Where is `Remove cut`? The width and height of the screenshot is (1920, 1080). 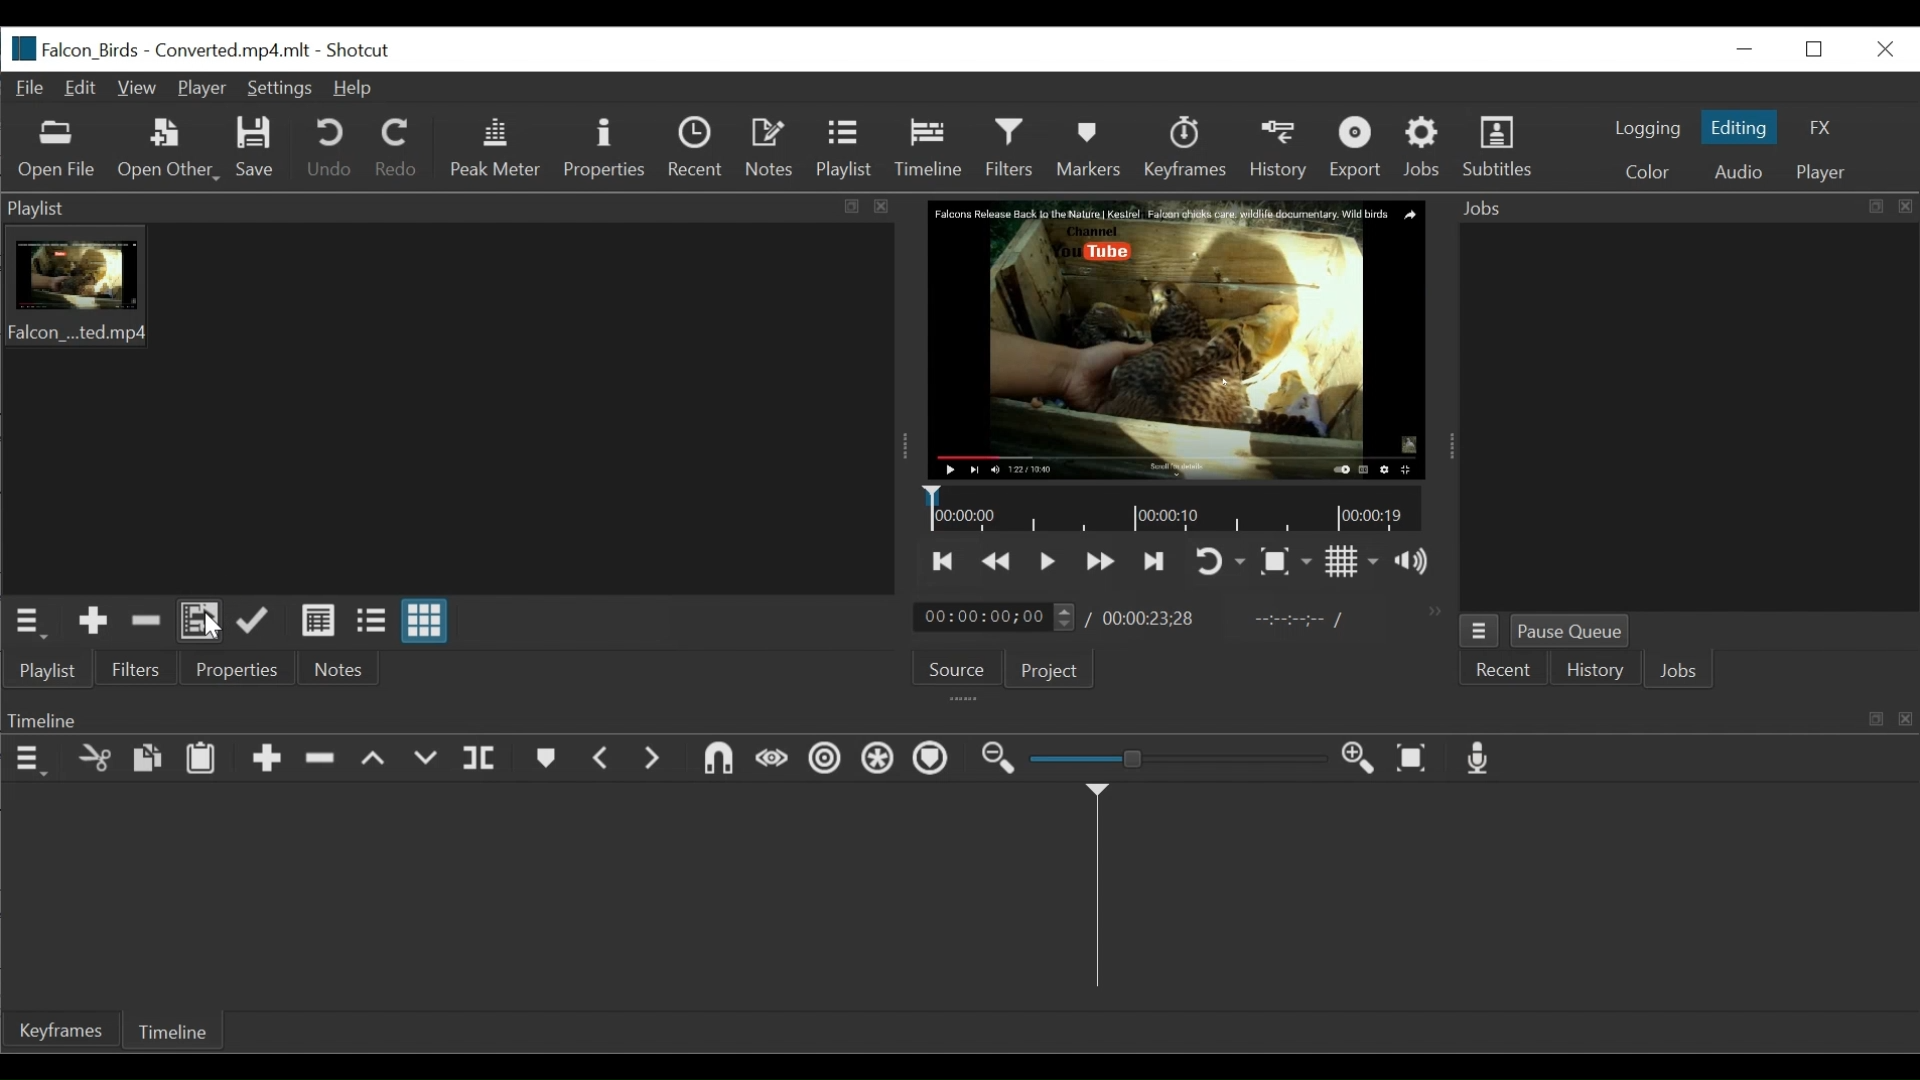 Remove cut is located at coordinates (142, 622).